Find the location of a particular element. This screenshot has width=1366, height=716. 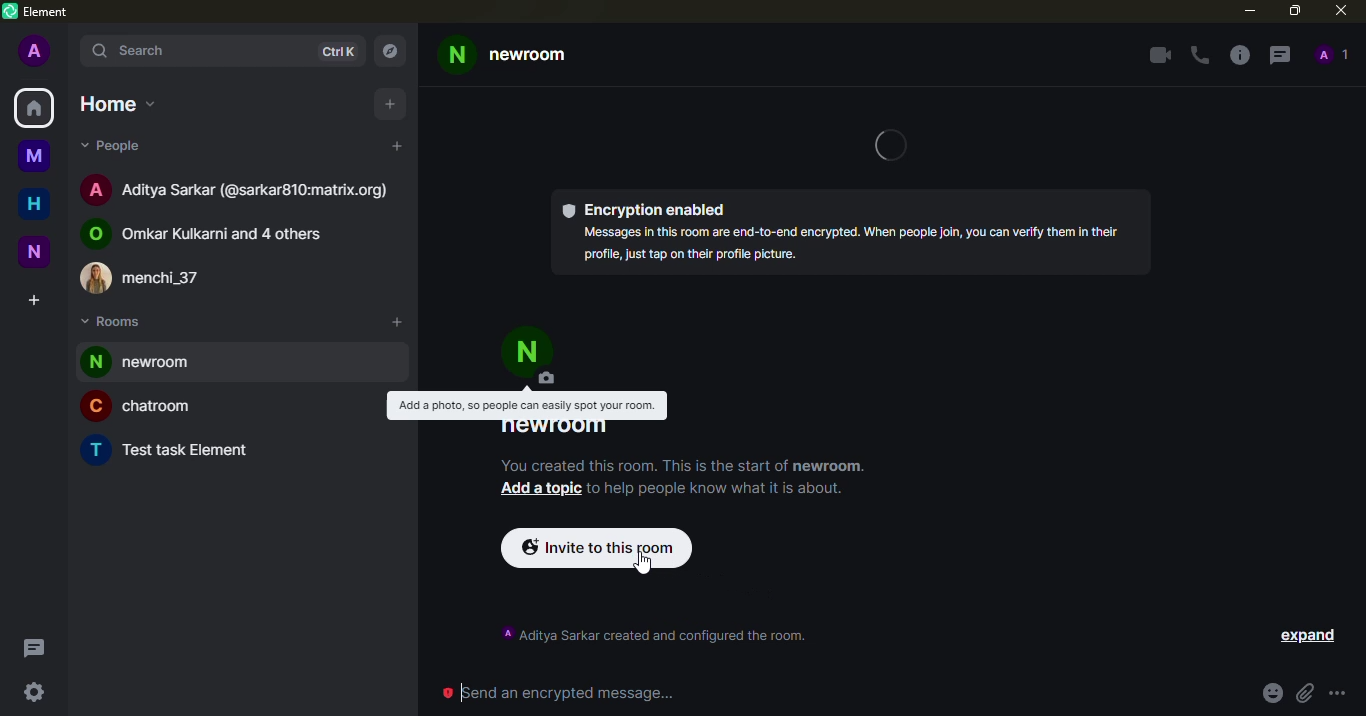

myspace is located at coordinates (36, 158).